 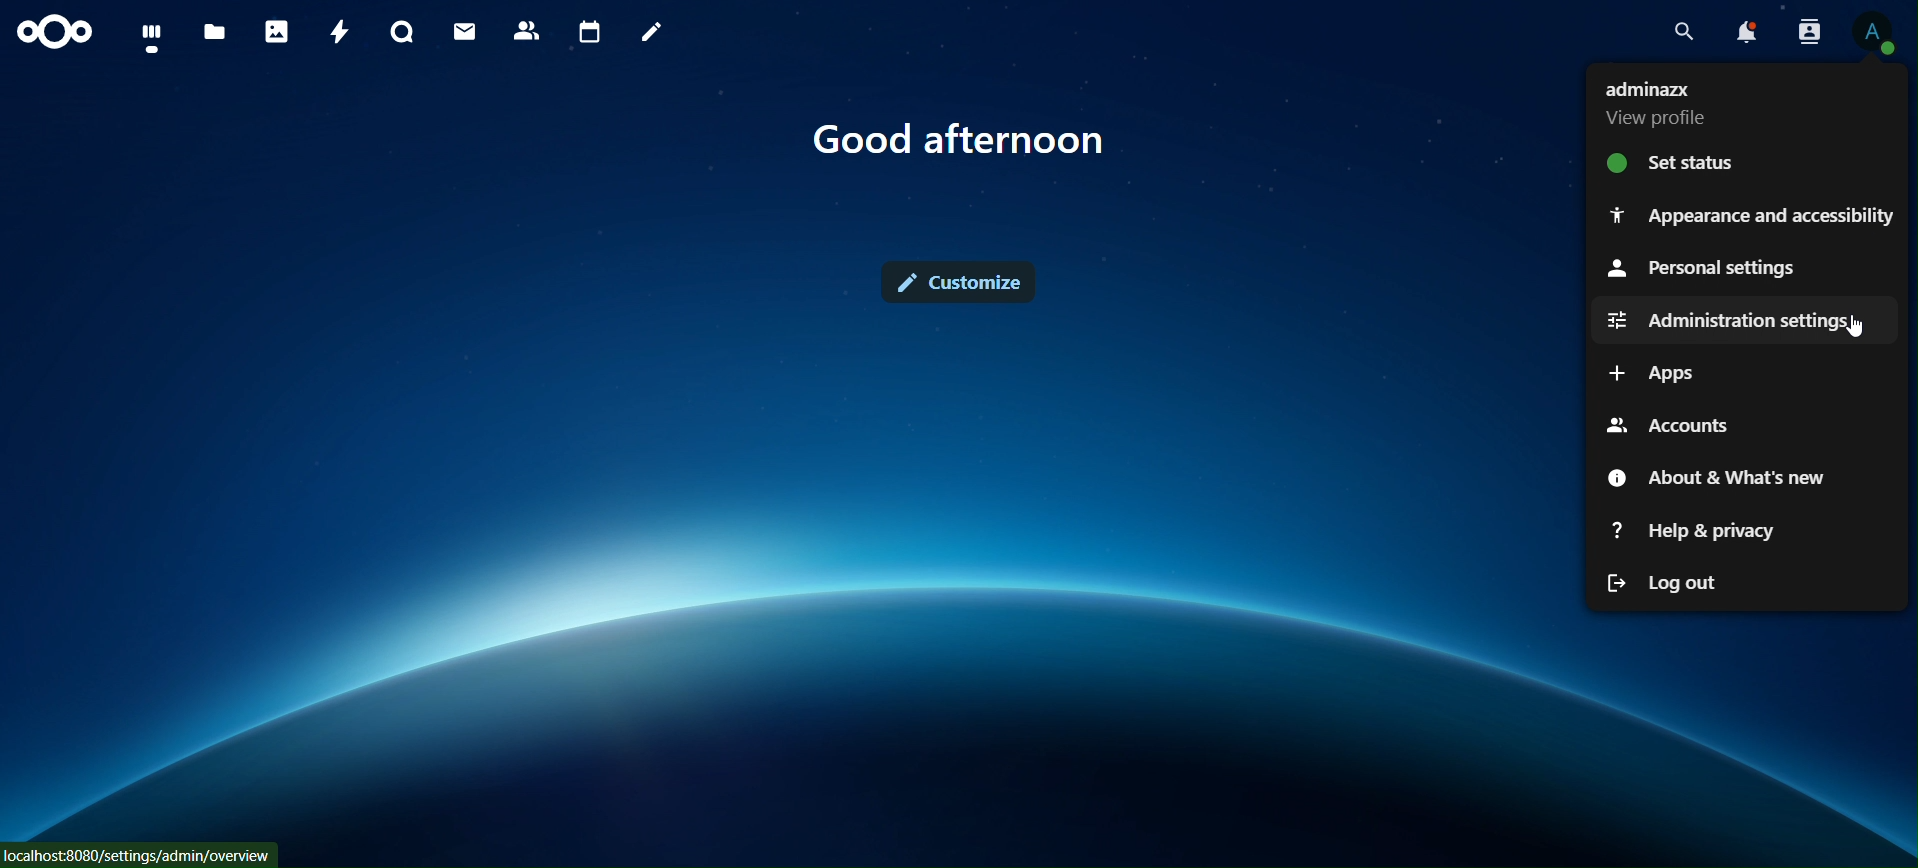 I want to click on log out, so click(x=1664, y=585).